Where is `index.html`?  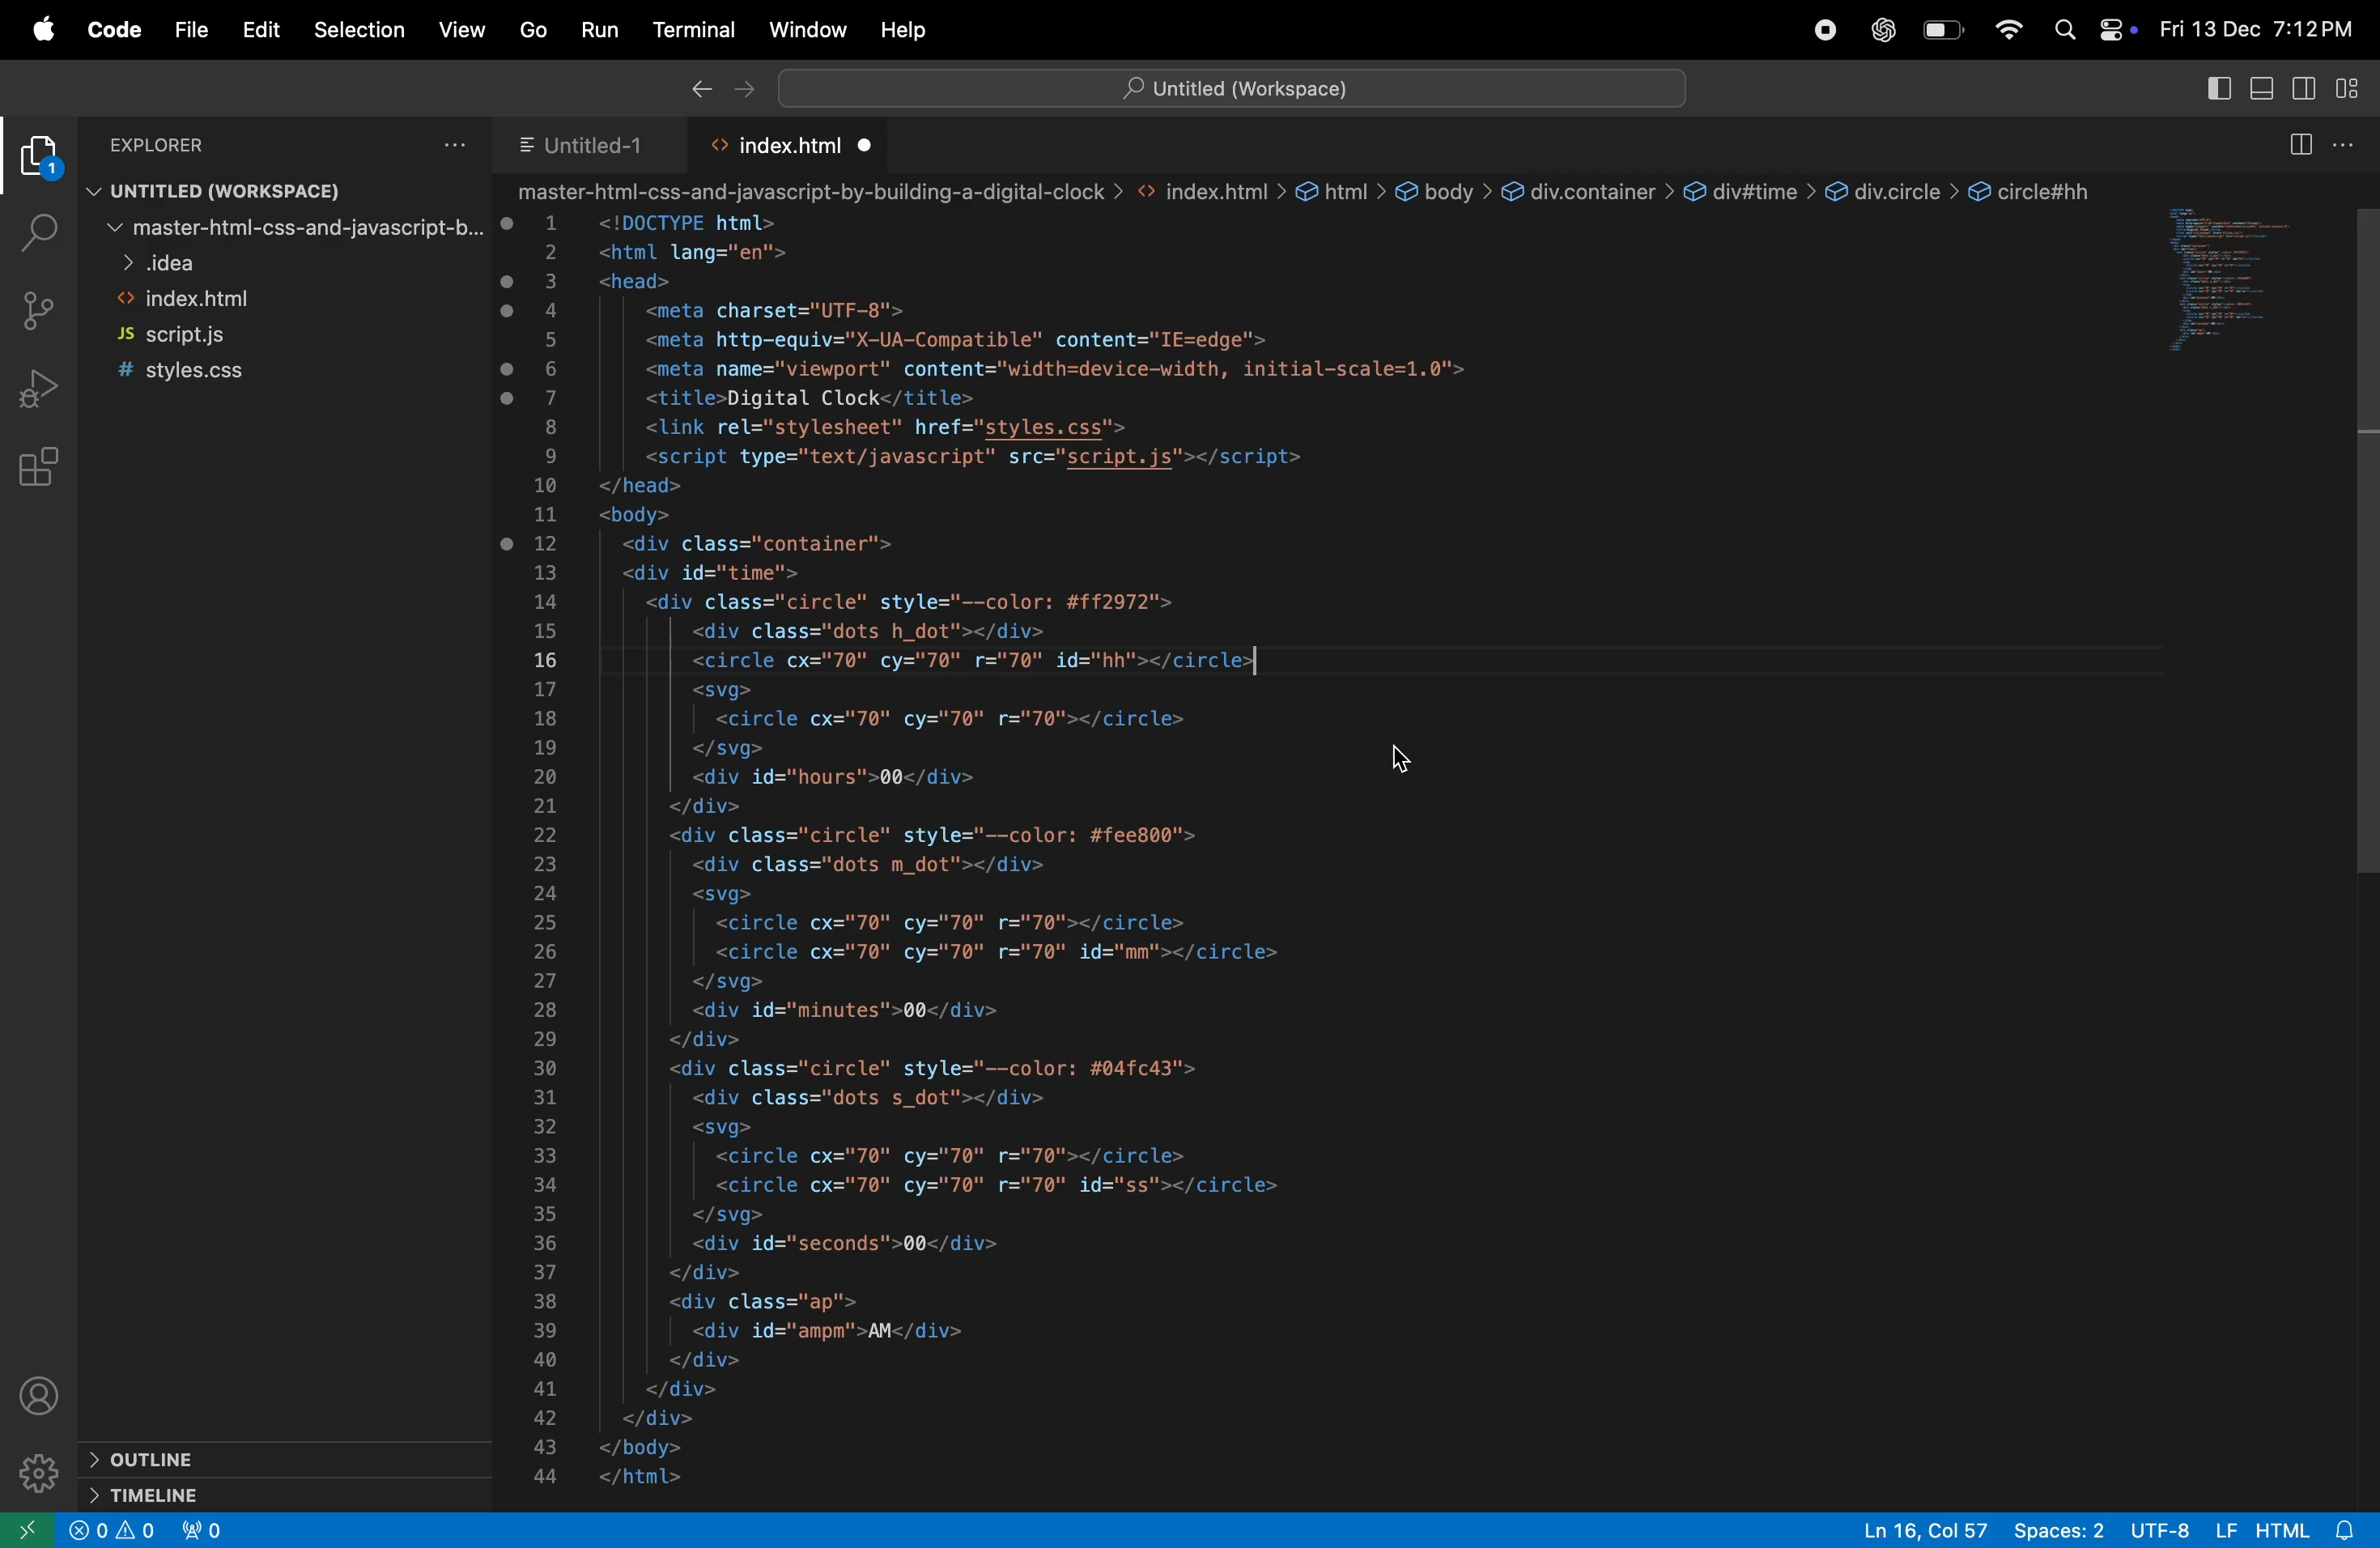 index.html is located at coordinates (270, 300).